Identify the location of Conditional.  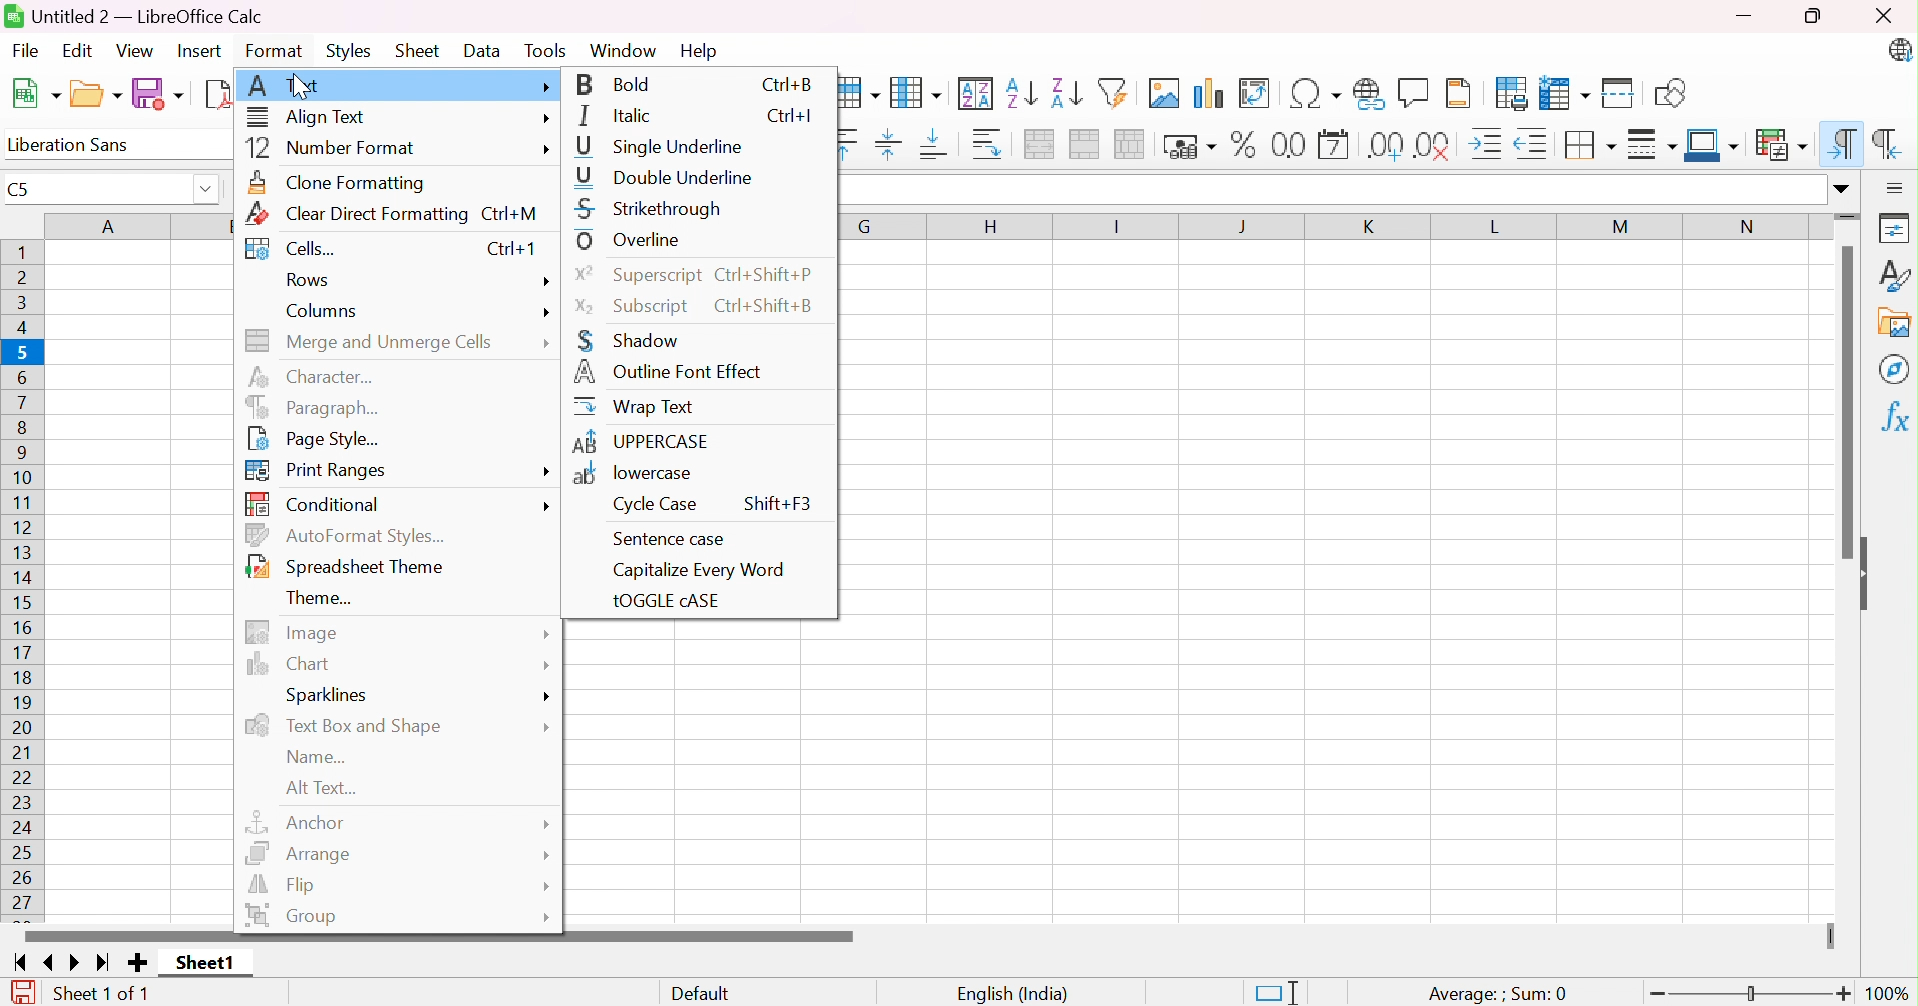
(312, 502).